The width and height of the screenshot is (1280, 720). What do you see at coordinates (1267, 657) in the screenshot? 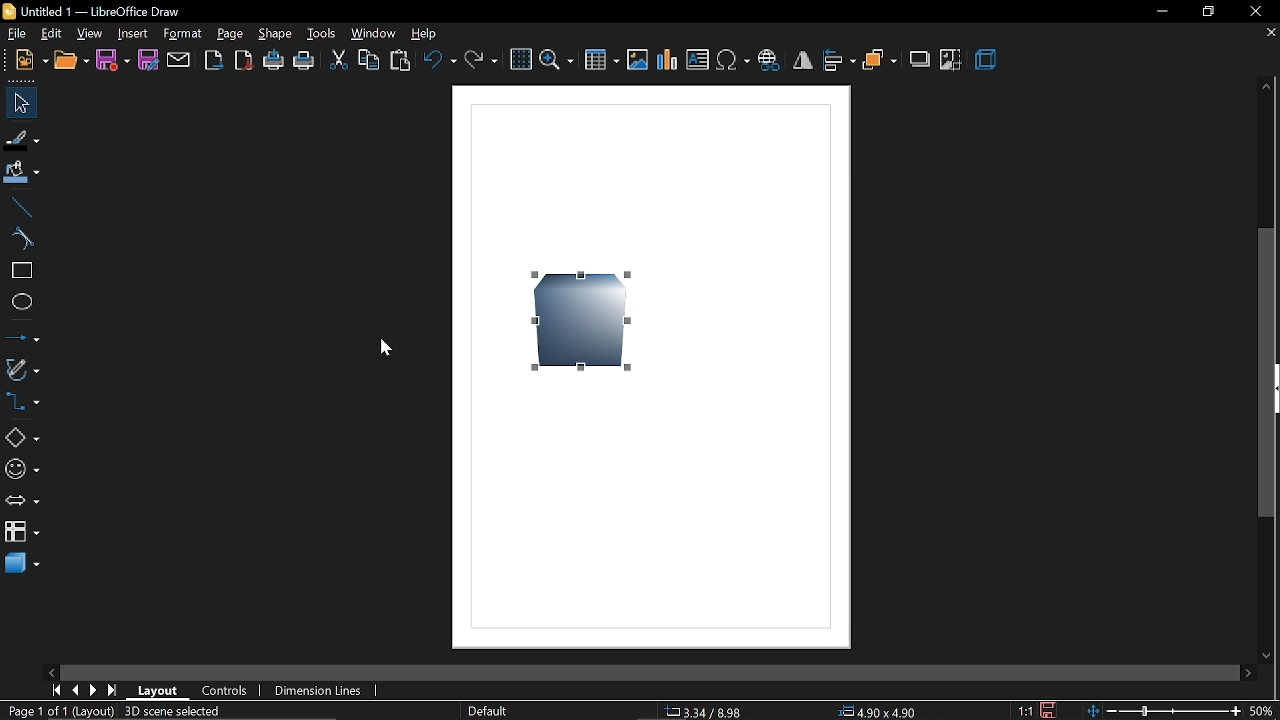
I see `move down` at bounding box center [1267, 657].